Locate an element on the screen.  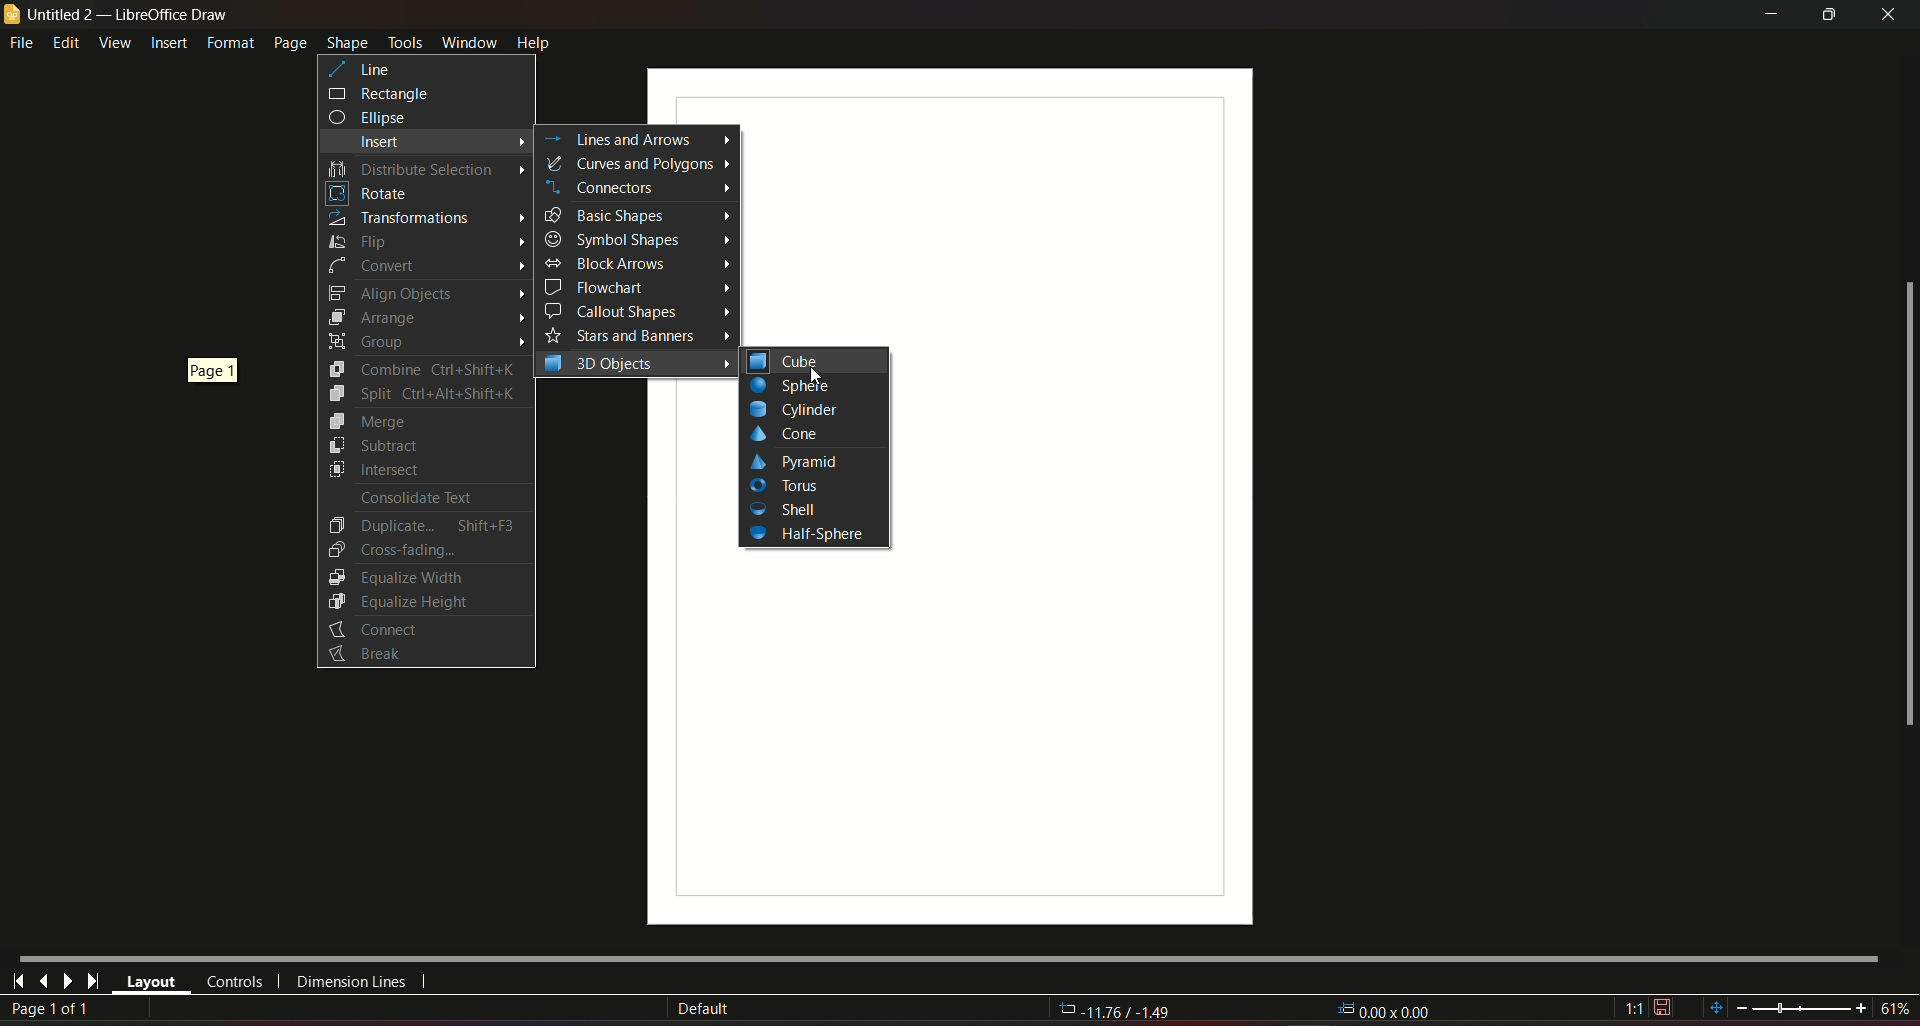
Split is located at coordinates (422, 393).